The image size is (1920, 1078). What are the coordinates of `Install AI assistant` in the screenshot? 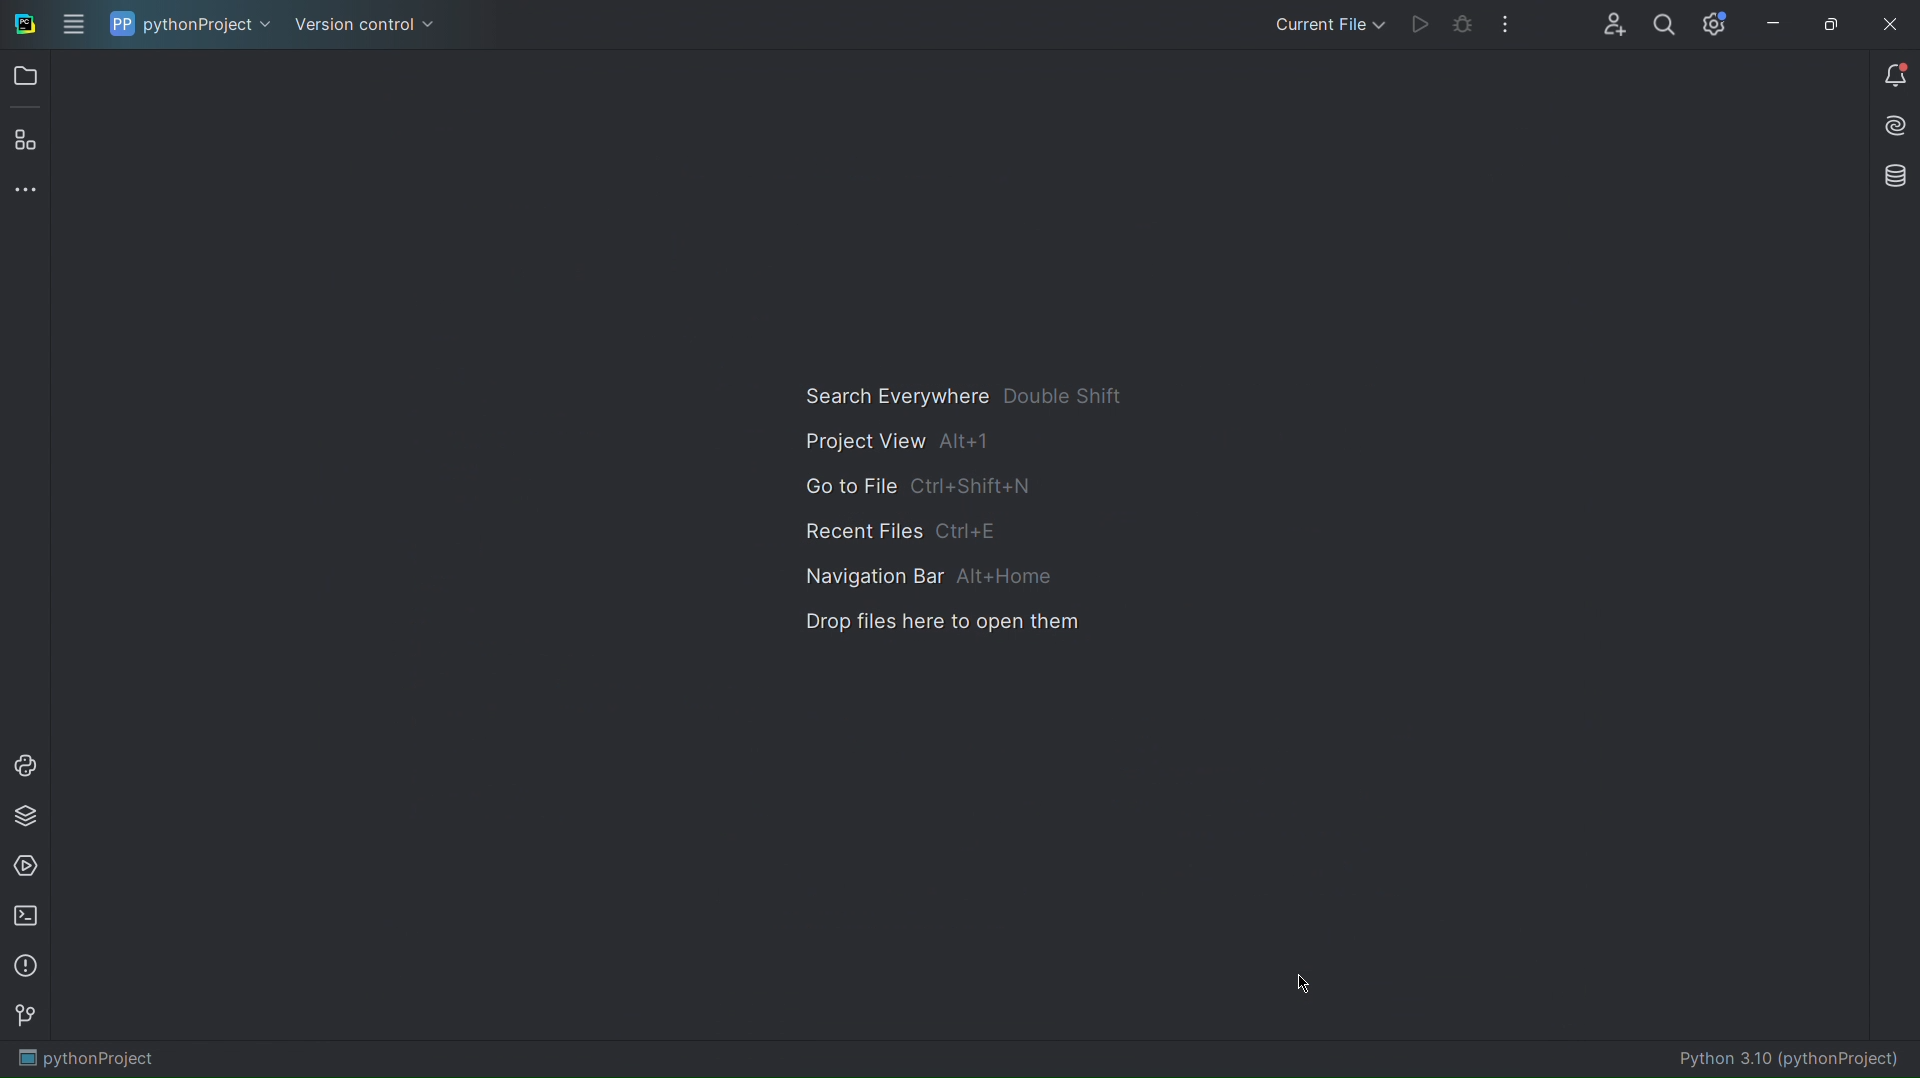 It's located at (1895, 123).